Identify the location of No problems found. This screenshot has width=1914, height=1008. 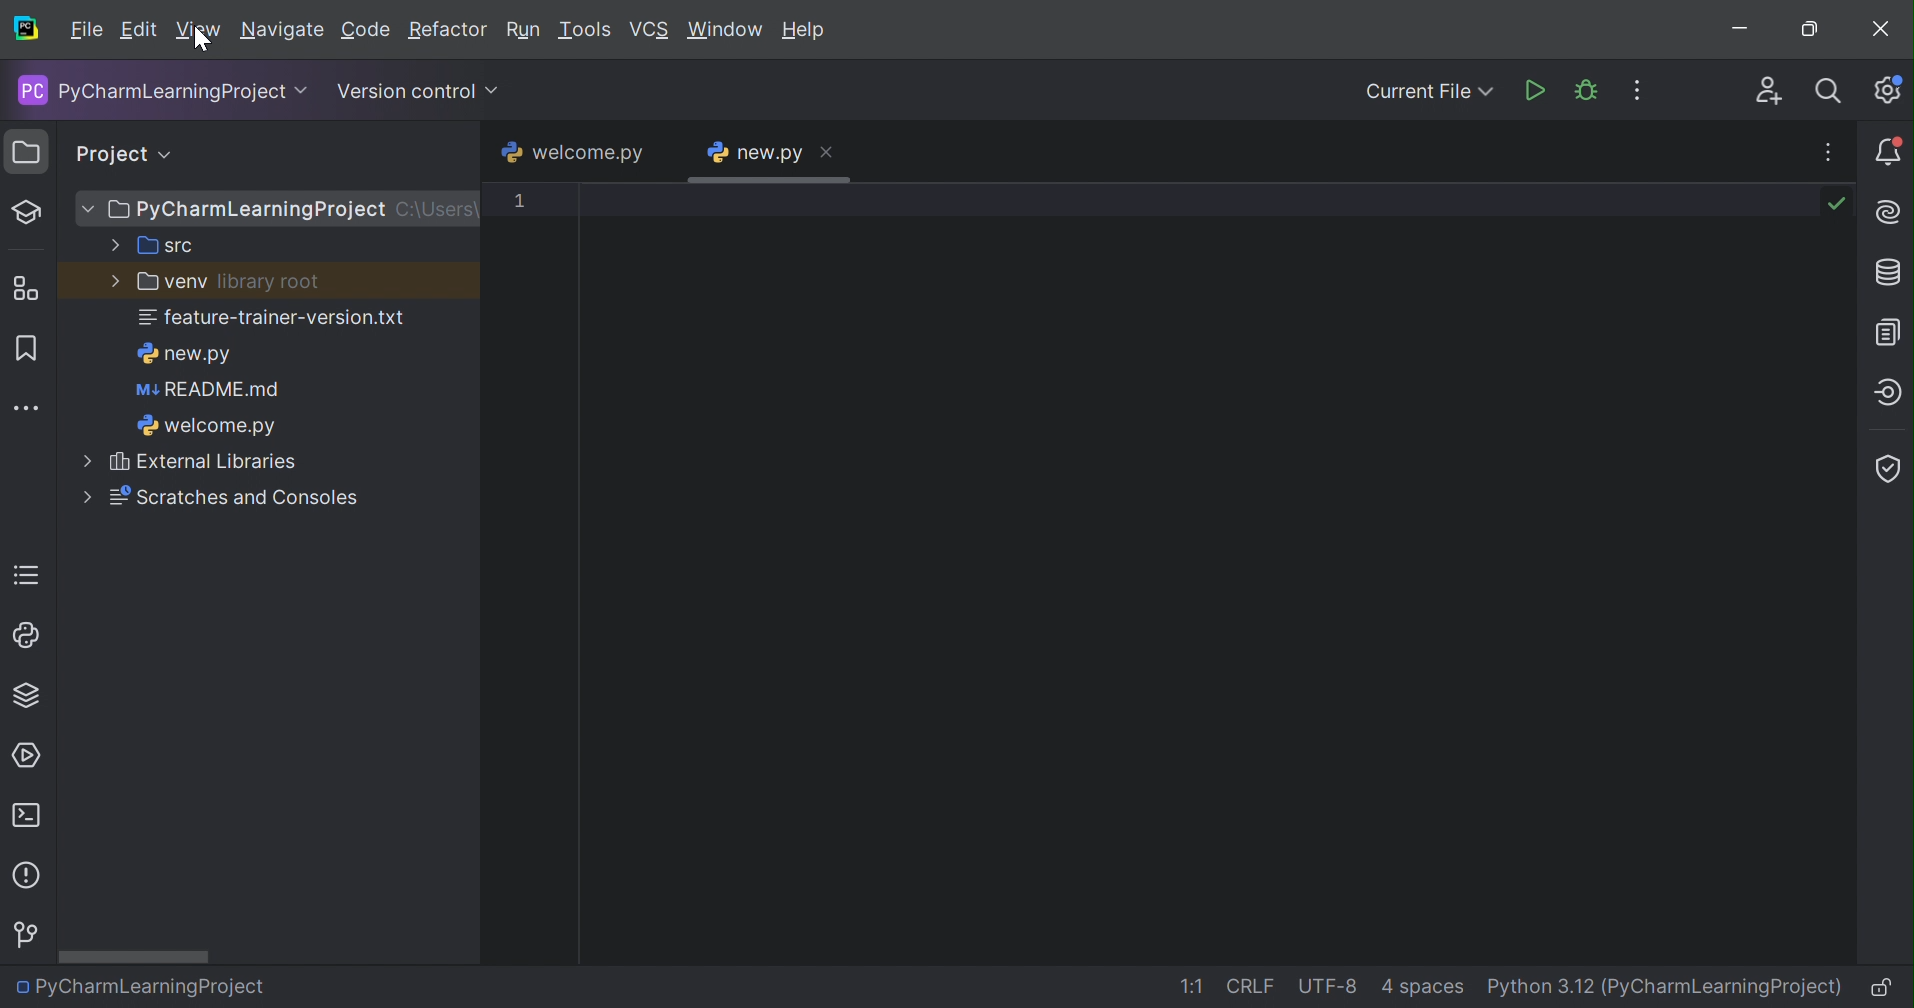
(1839, 204).